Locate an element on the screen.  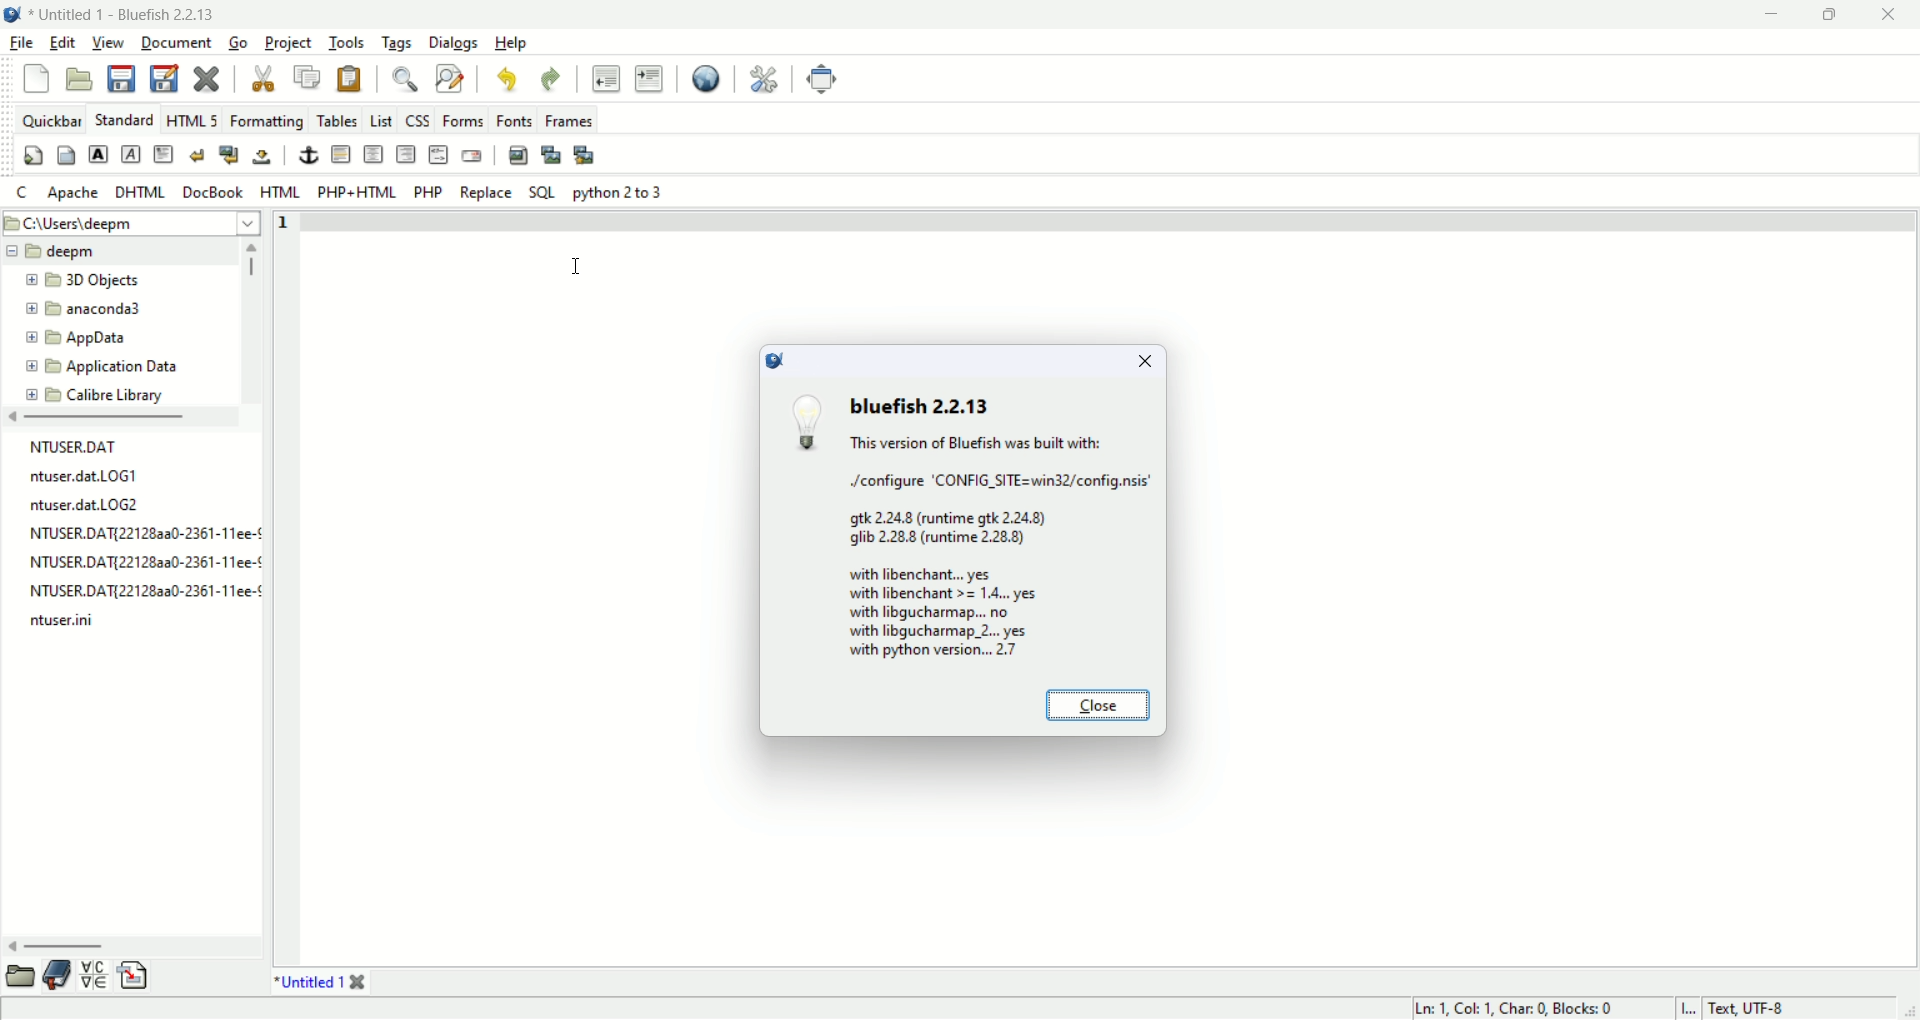
snippets is located at coordinates (135, 976).